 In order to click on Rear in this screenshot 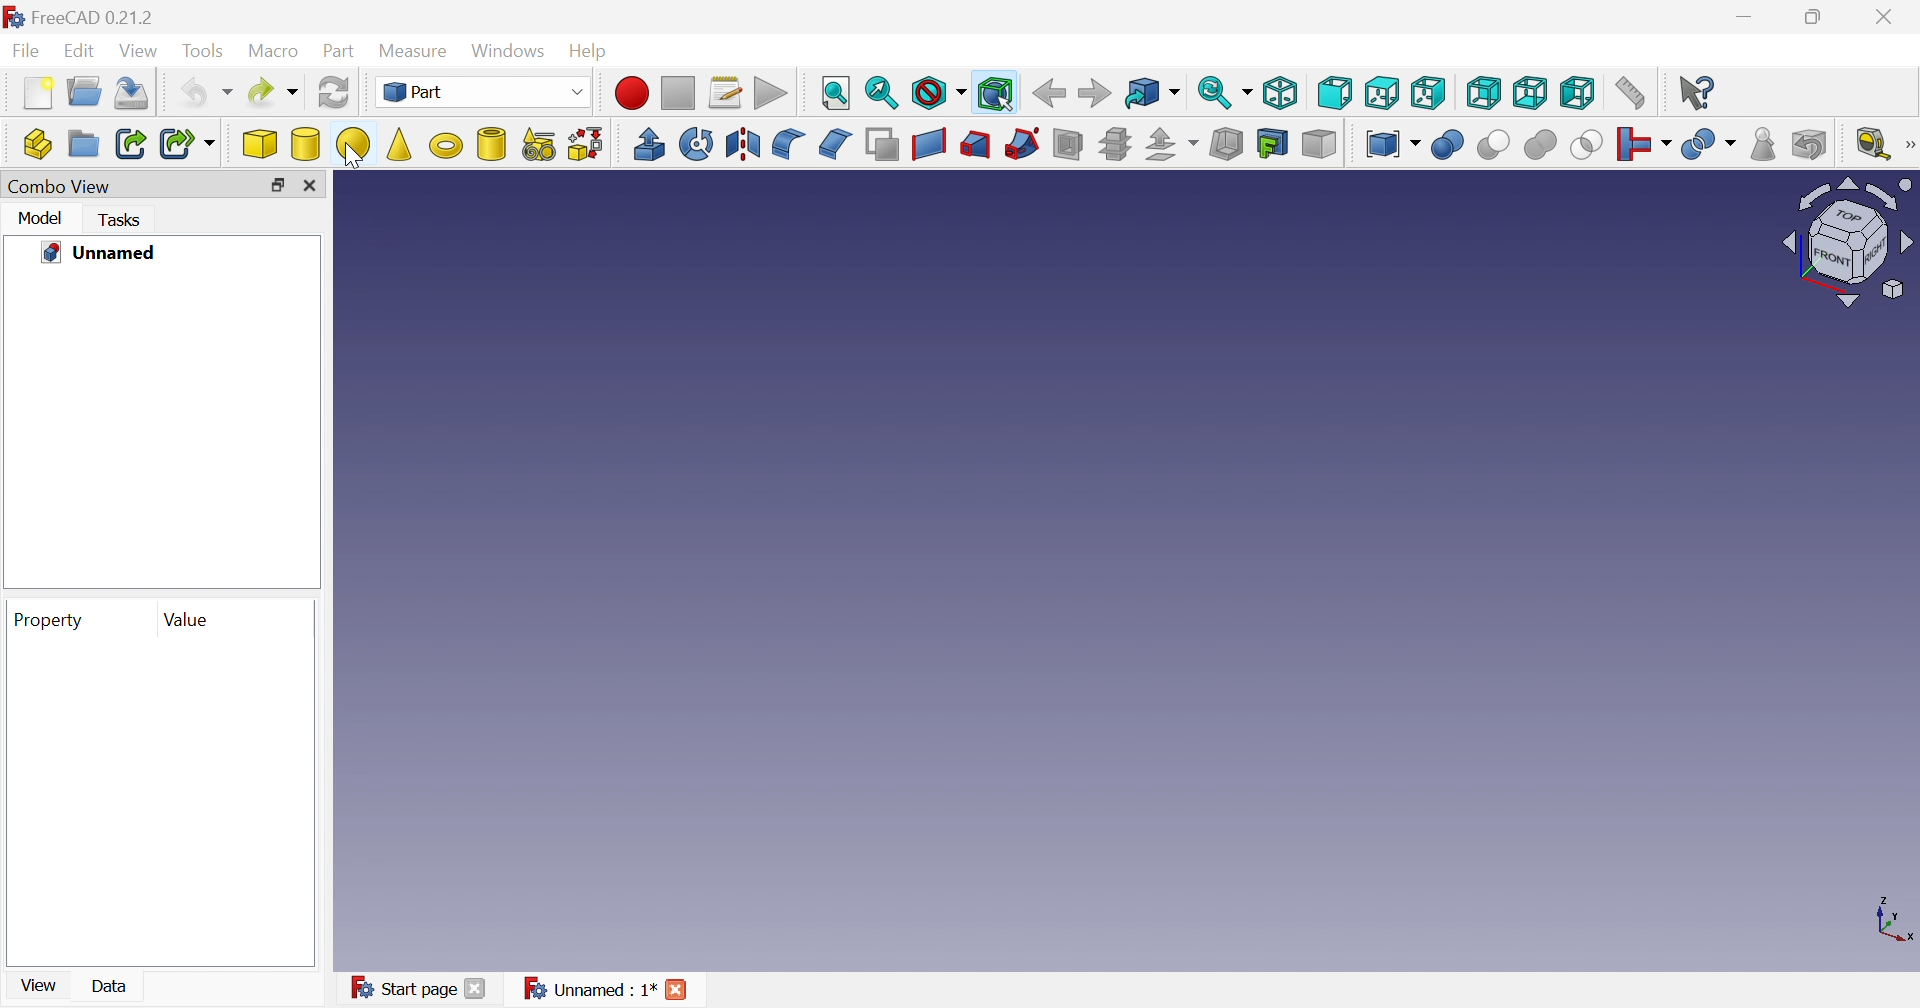, I will do `click(1483, 94)`.